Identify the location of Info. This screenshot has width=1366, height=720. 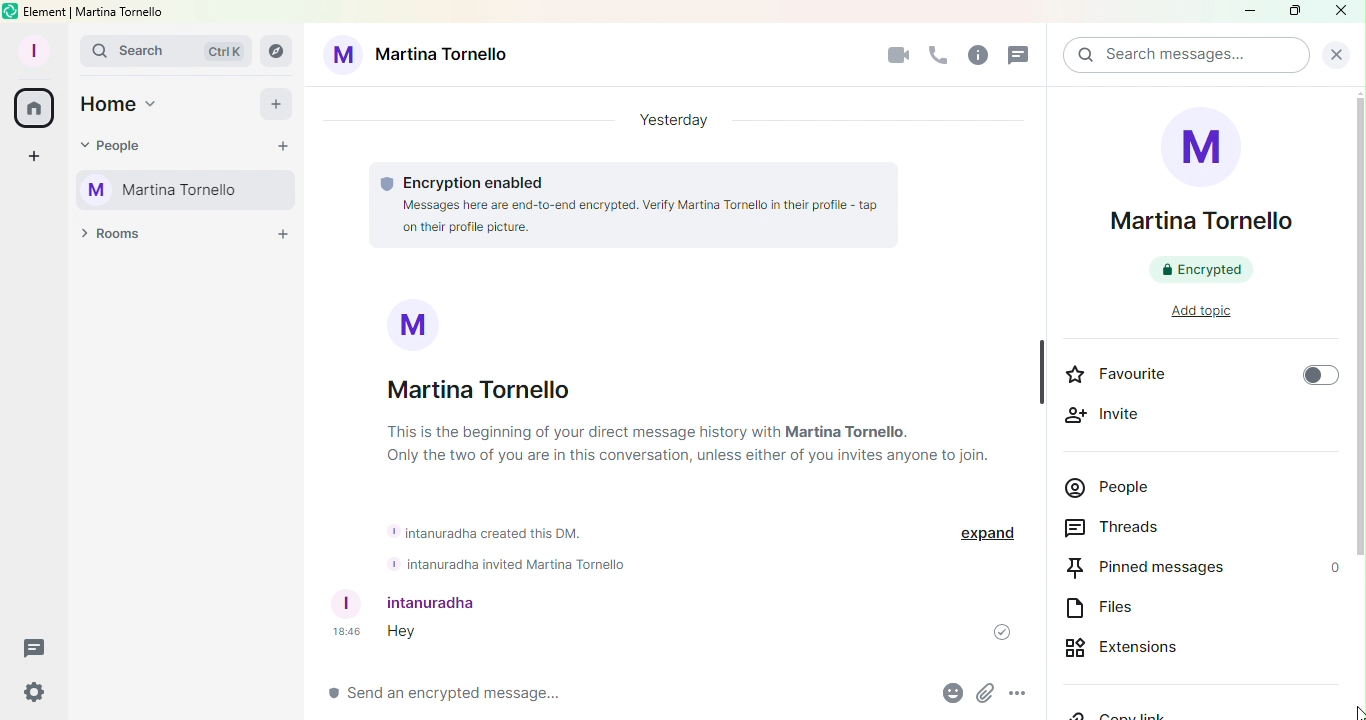
(978, 56).